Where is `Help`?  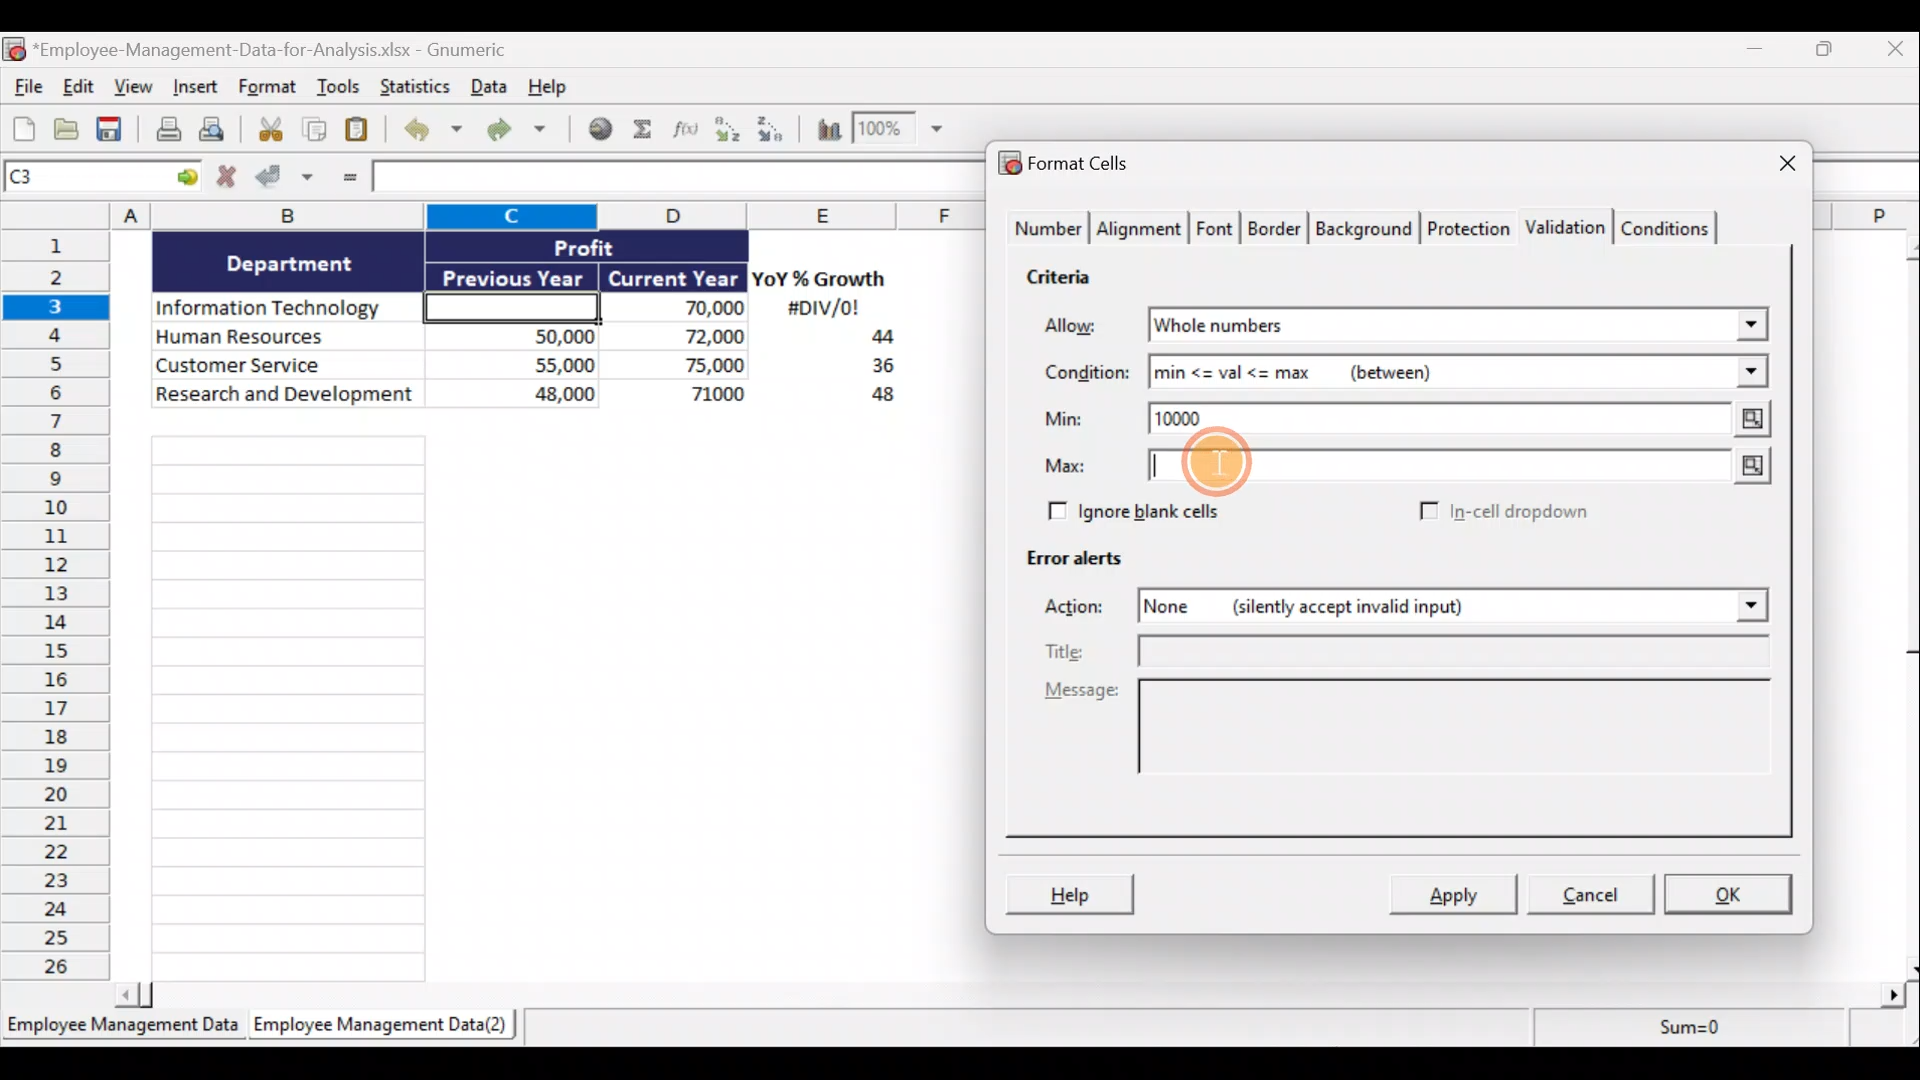
Help is located at coordinates (554, 85).